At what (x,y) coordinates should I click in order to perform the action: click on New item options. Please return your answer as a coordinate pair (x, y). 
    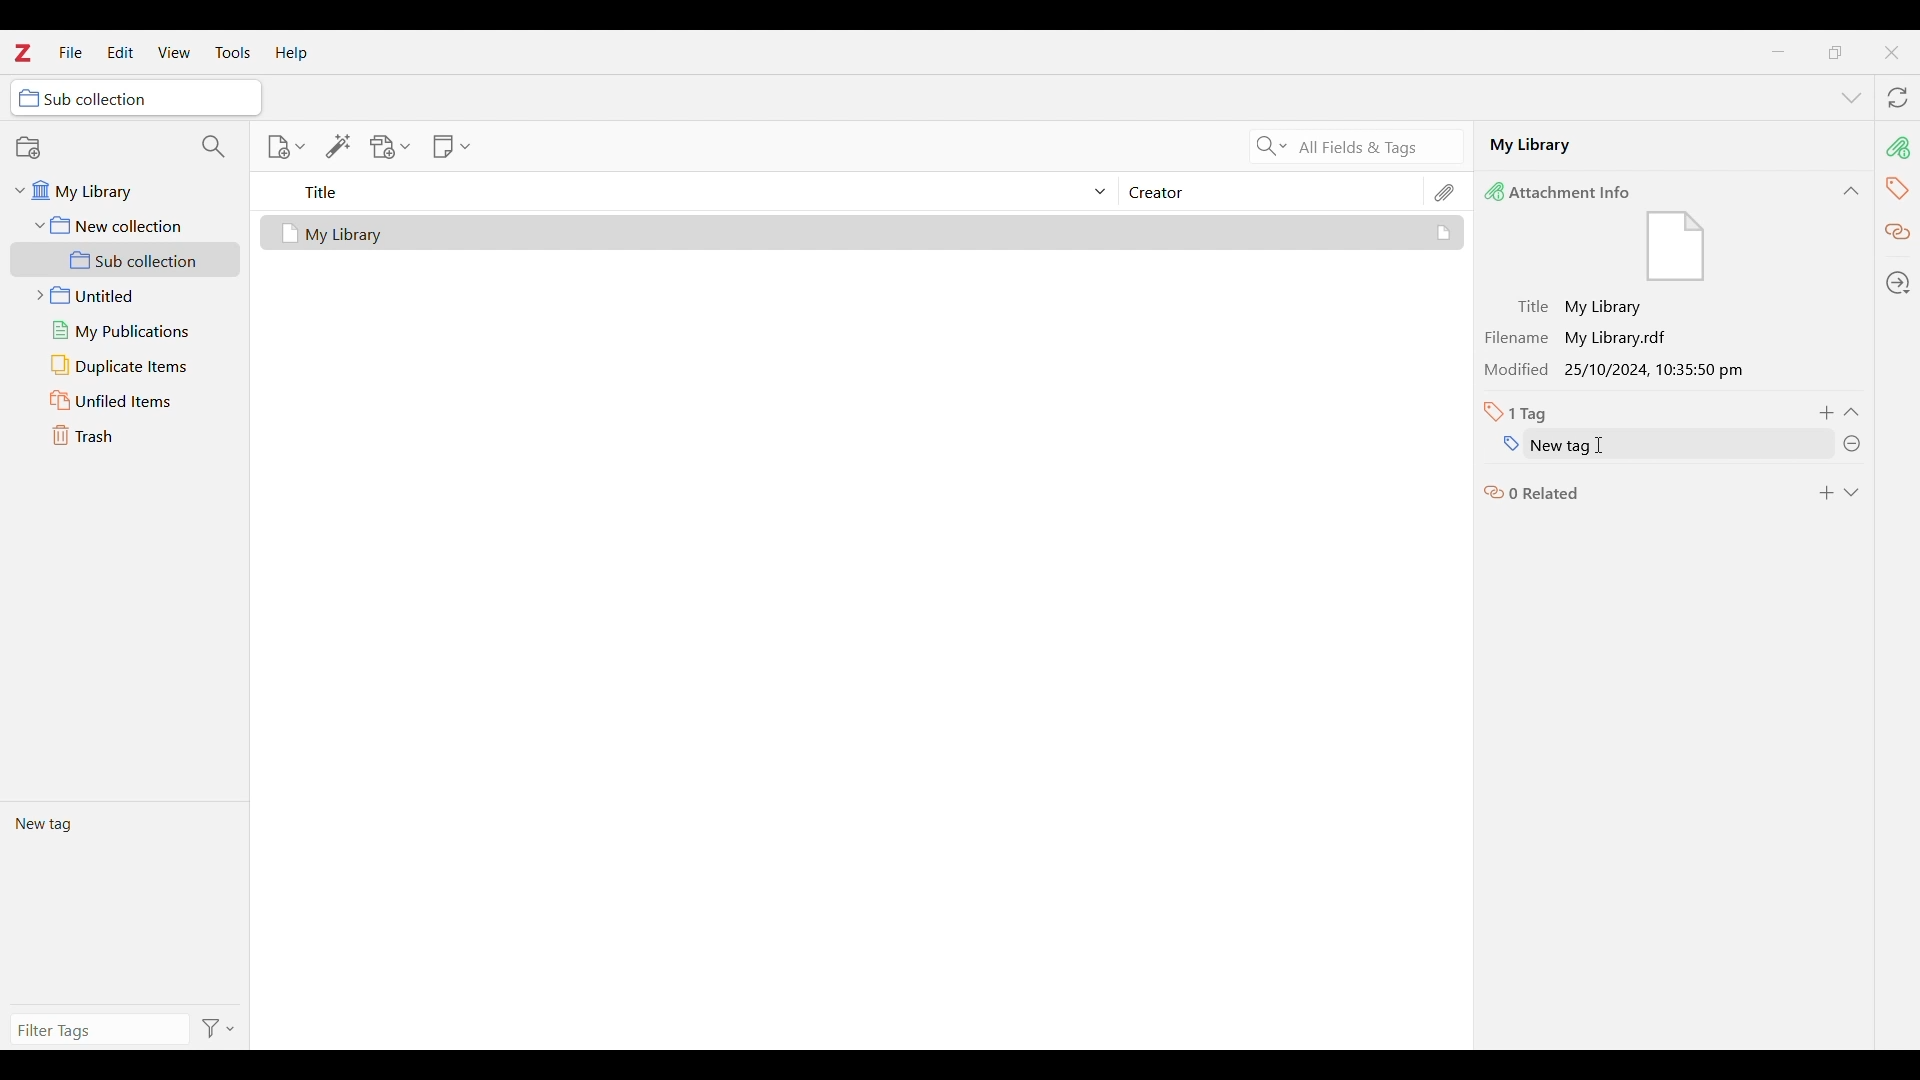
    Looking at the image, I should click on (286, 147).